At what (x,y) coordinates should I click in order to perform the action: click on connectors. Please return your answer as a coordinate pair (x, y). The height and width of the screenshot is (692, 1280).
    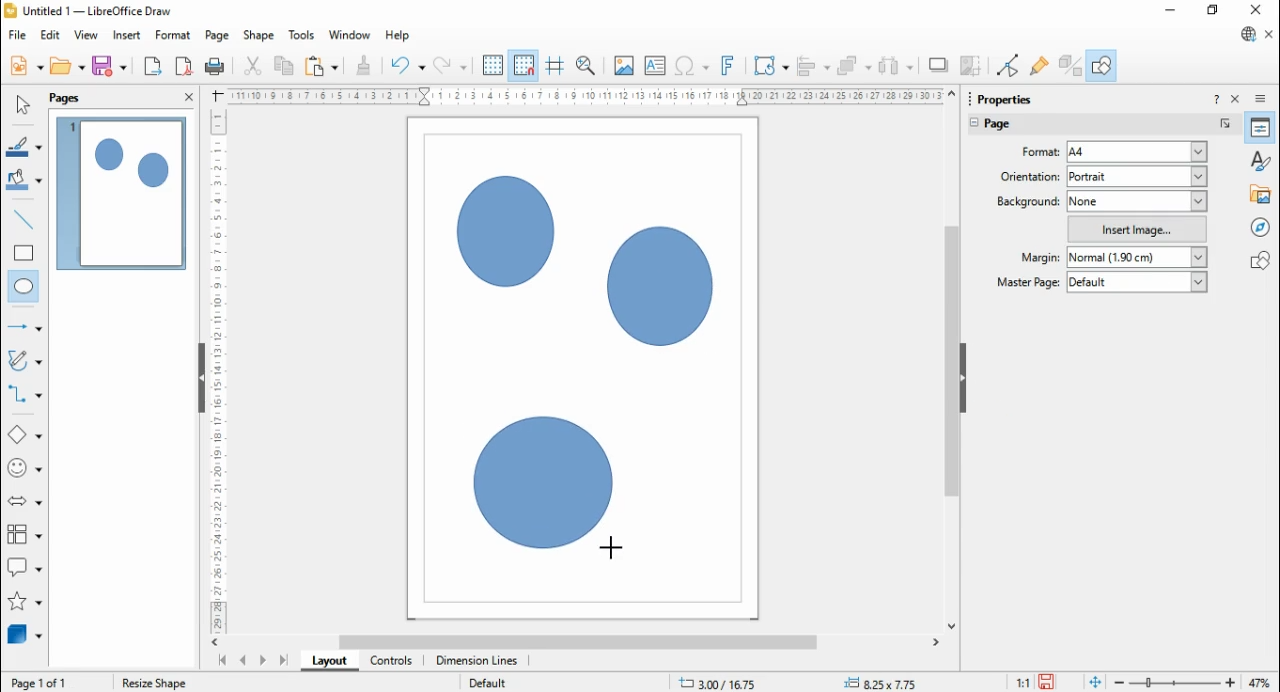
    Looking at the image, I should click on (25, 394).